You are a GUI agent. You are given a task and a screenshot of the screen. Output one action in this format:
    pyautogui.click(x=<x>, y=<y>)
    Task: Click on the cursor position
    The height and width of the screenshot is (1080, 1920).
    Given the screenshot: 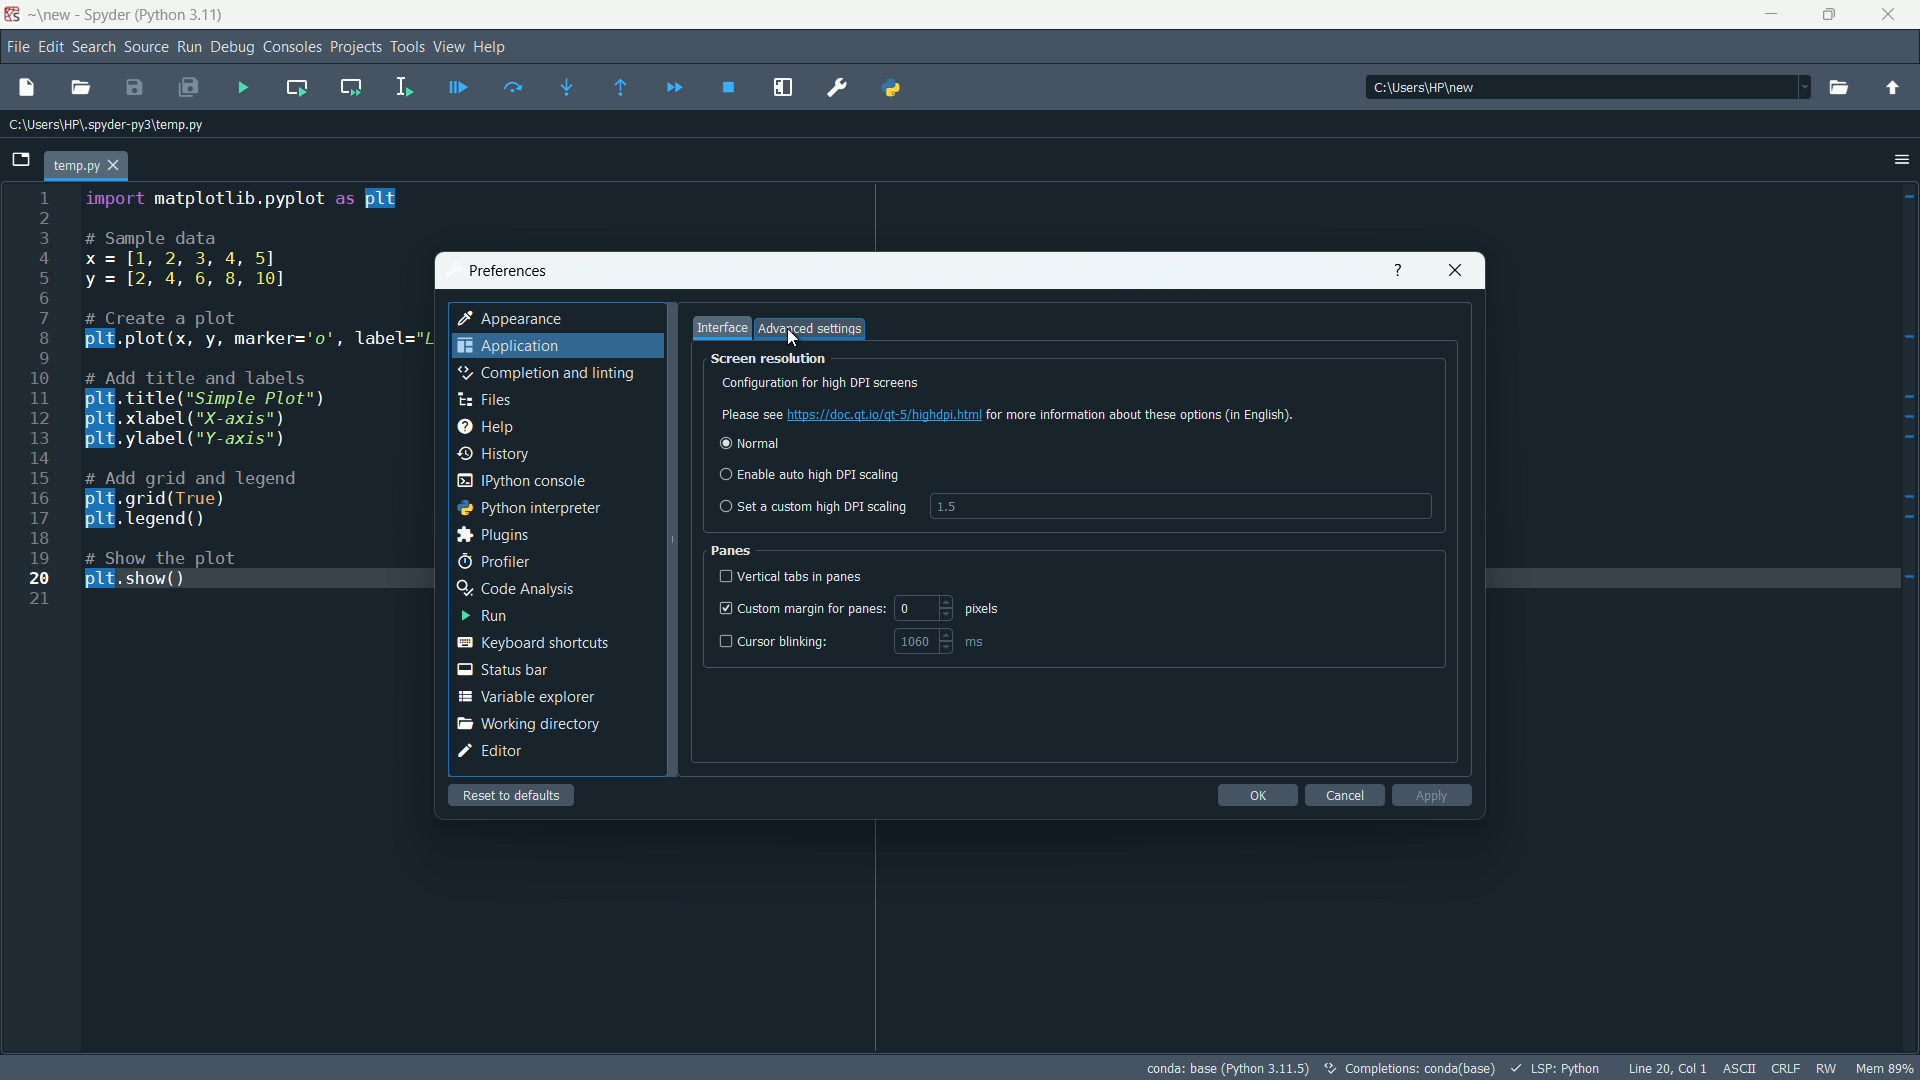 What is the action you would take?
    pyautogui.click(x=1667, y=1068)
    